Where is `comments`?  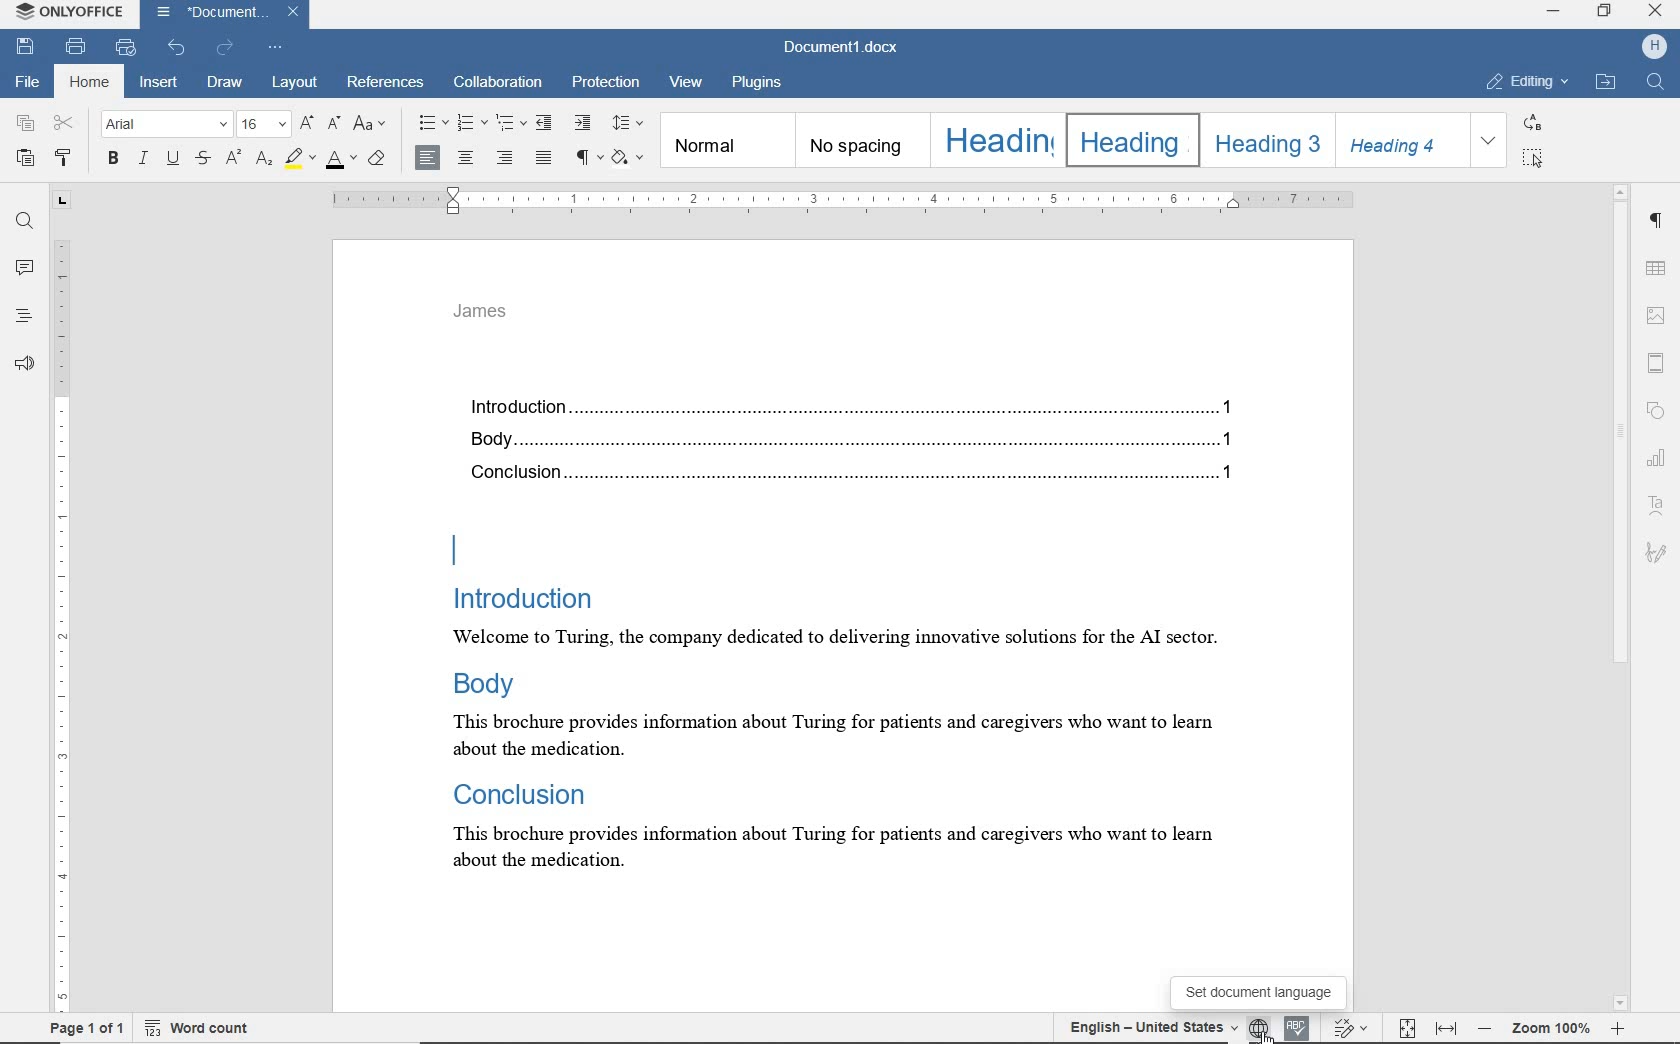 comments is located at coordinates (23, 268).